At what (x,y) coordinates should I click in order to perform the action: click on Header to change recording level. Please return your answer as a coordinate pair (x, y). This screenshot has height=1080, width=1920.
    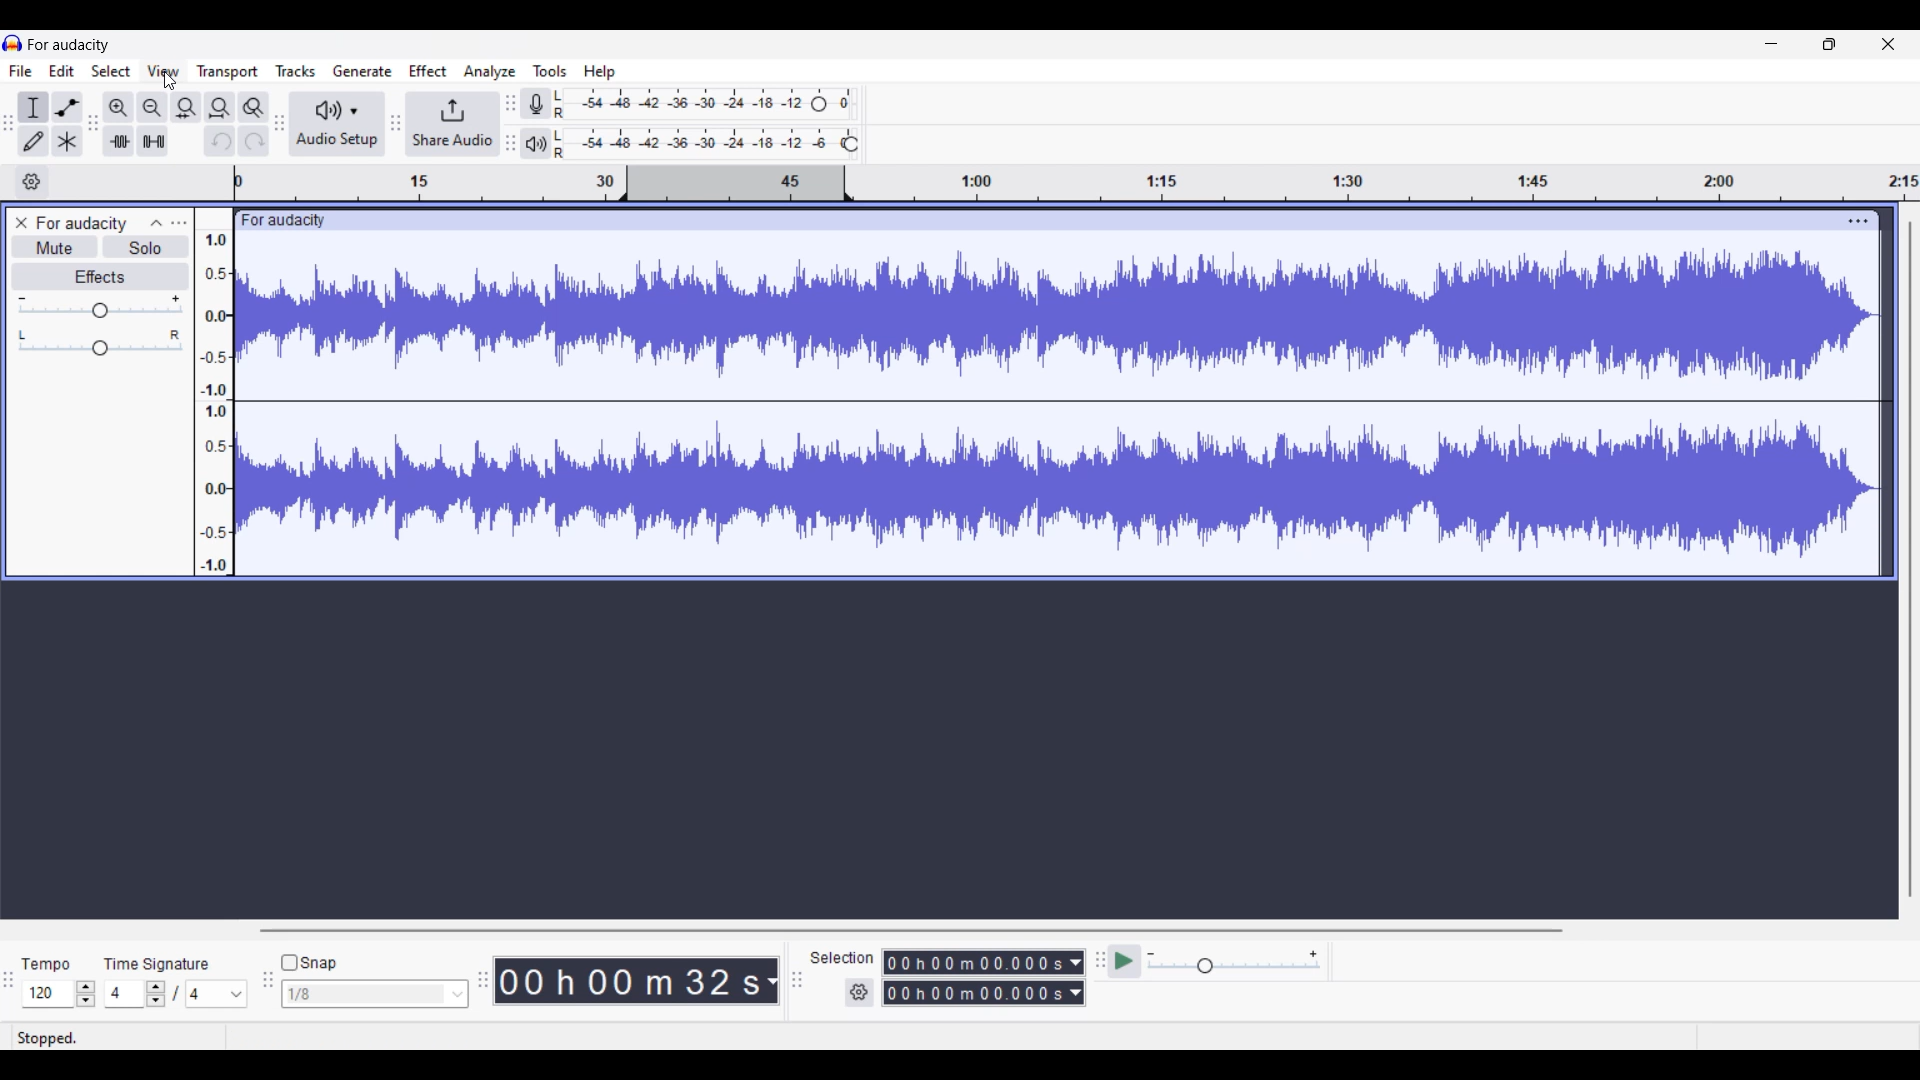
    Looking at the image, I should click on (819, 104).